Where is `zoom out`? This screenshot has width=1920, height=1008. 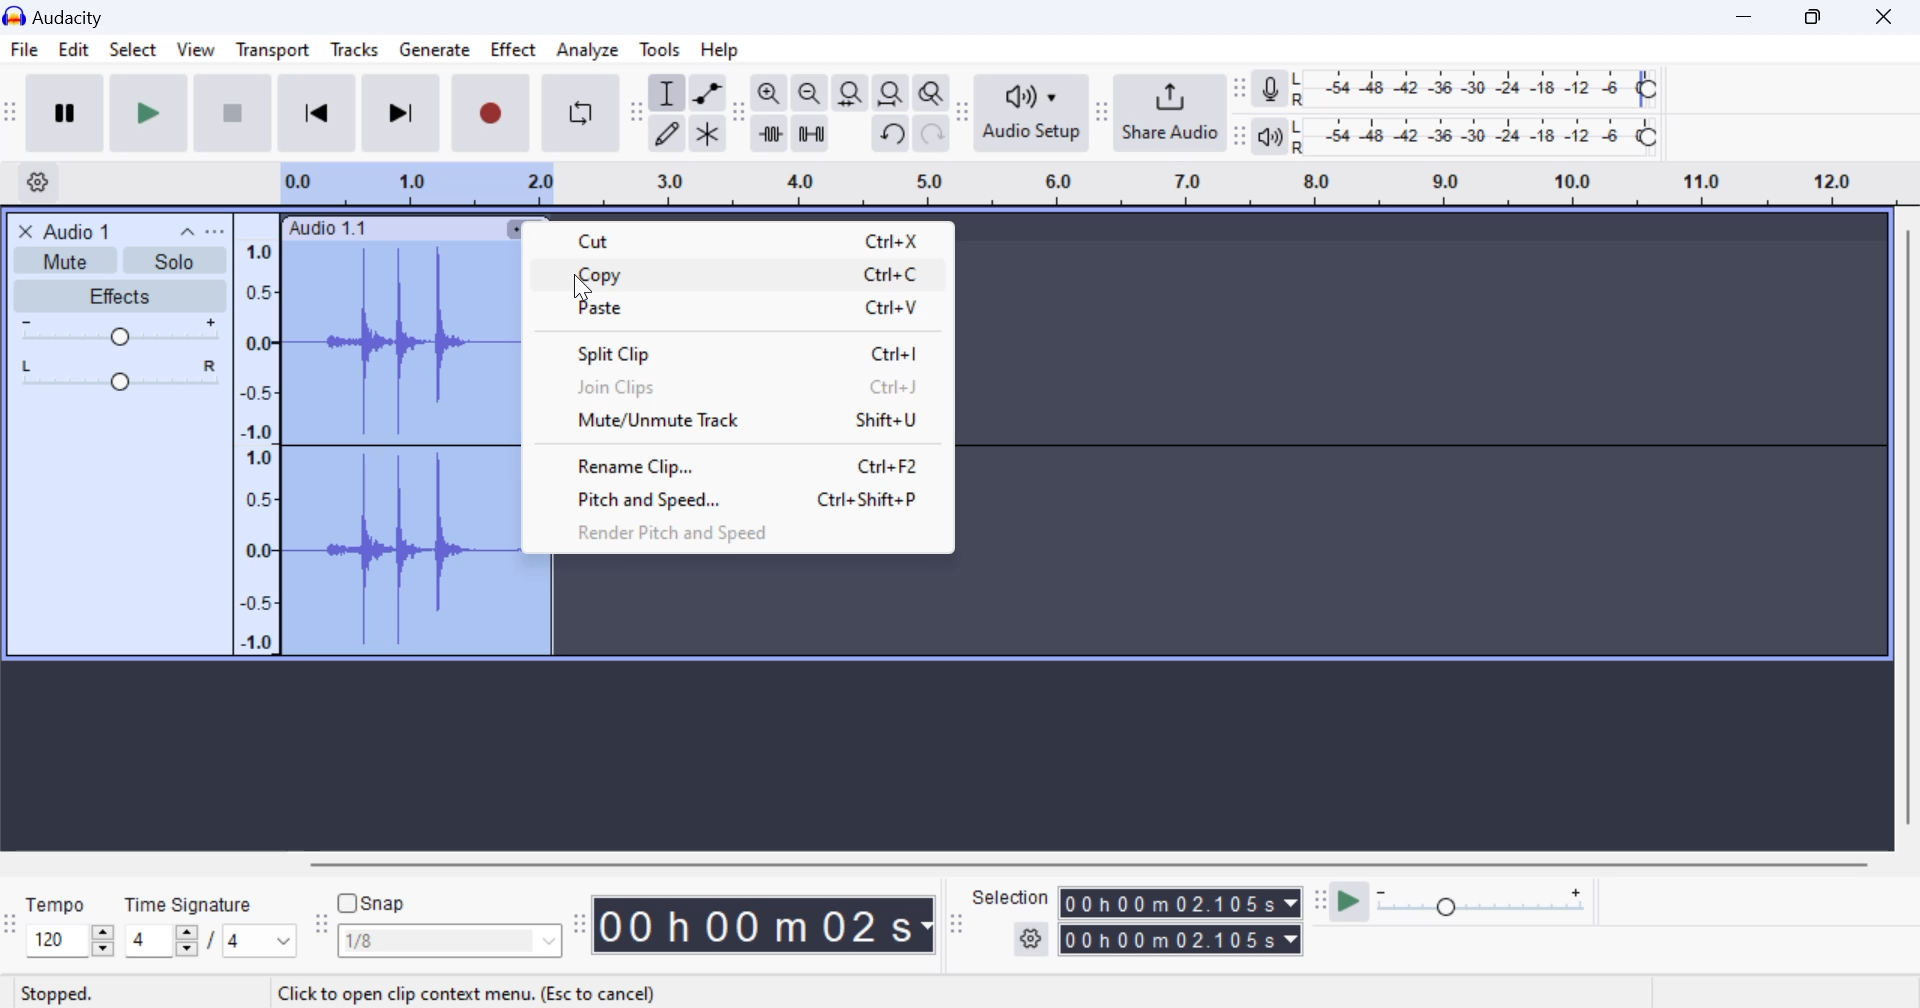
zoom out is located at coordinates (809, 95).